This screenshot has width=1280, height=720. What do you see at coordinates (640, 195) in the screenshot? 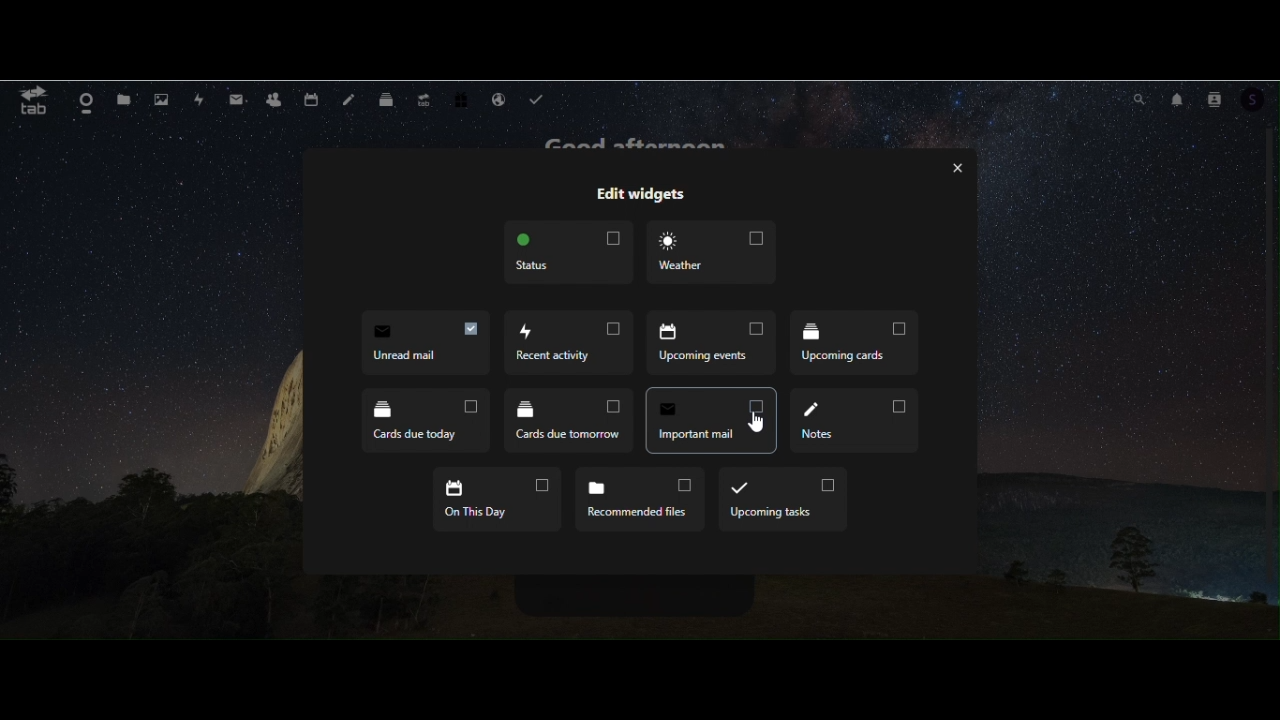
I see `Edit widget` at bounding box center [640, 195].